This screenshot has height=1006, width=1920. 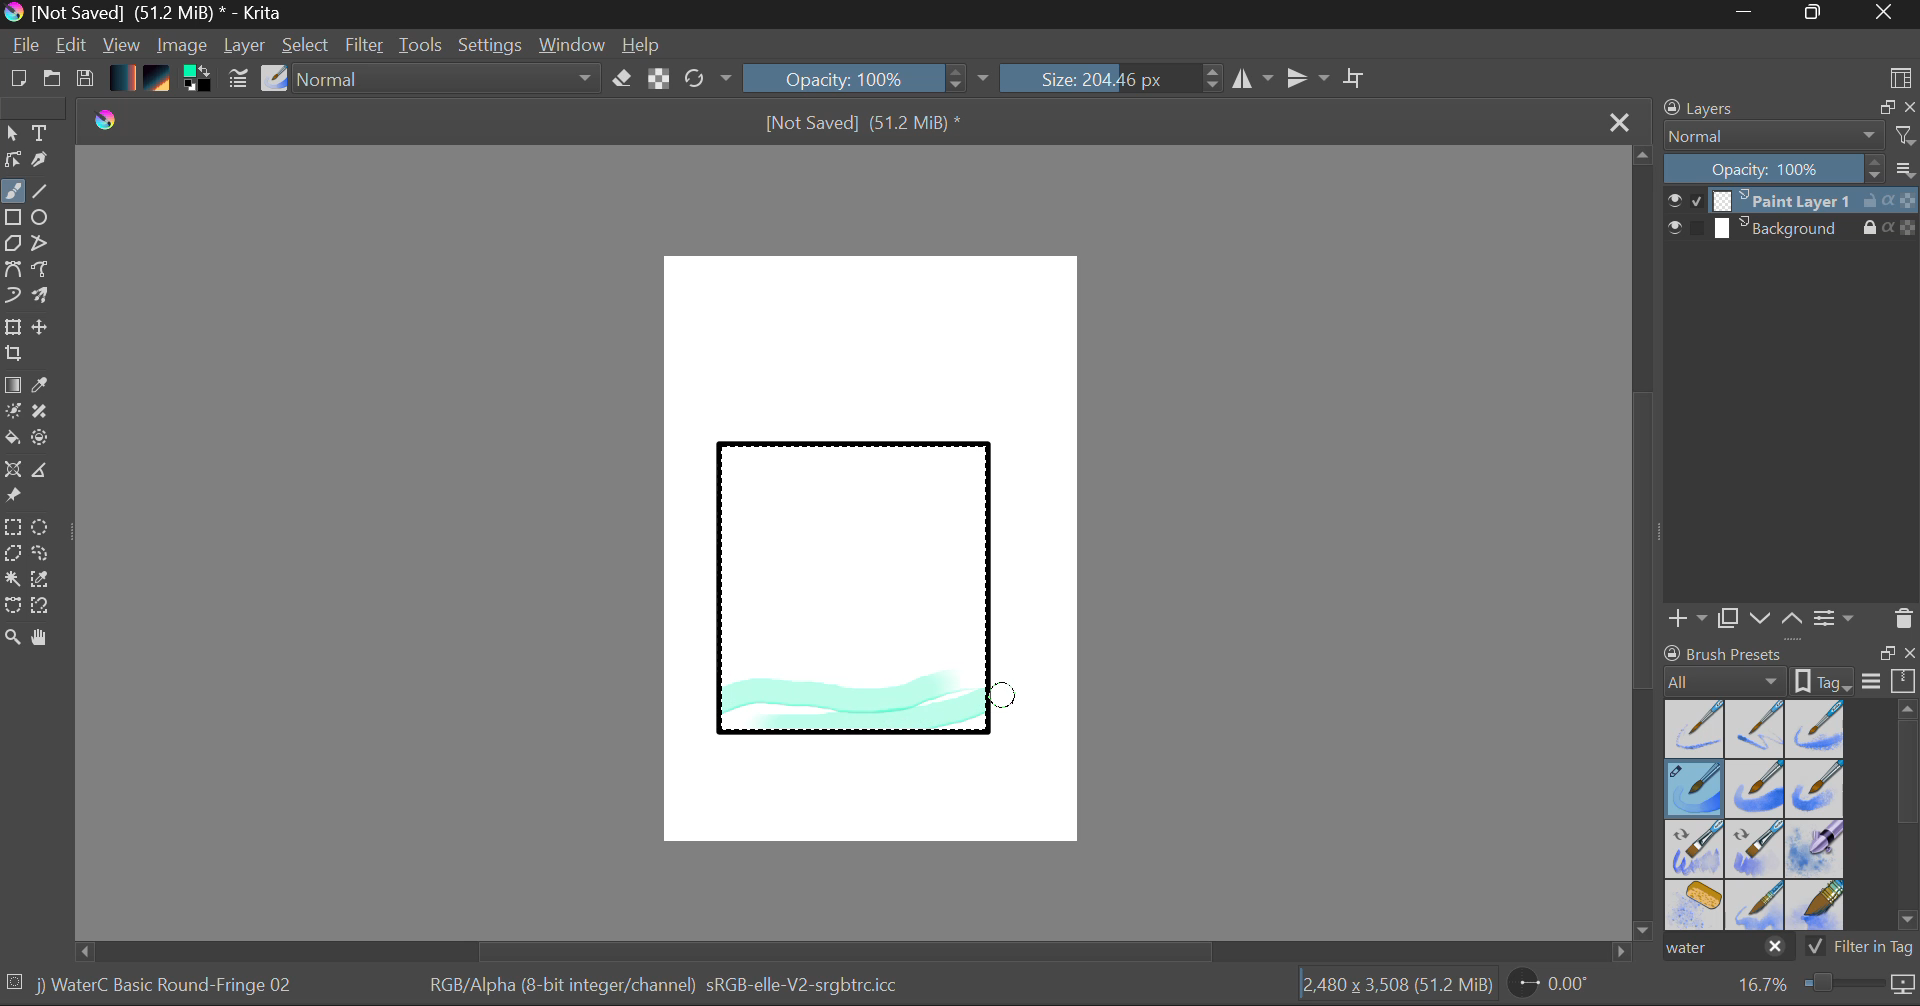 I want to click on Zoom, so click(x=1823, y=985).